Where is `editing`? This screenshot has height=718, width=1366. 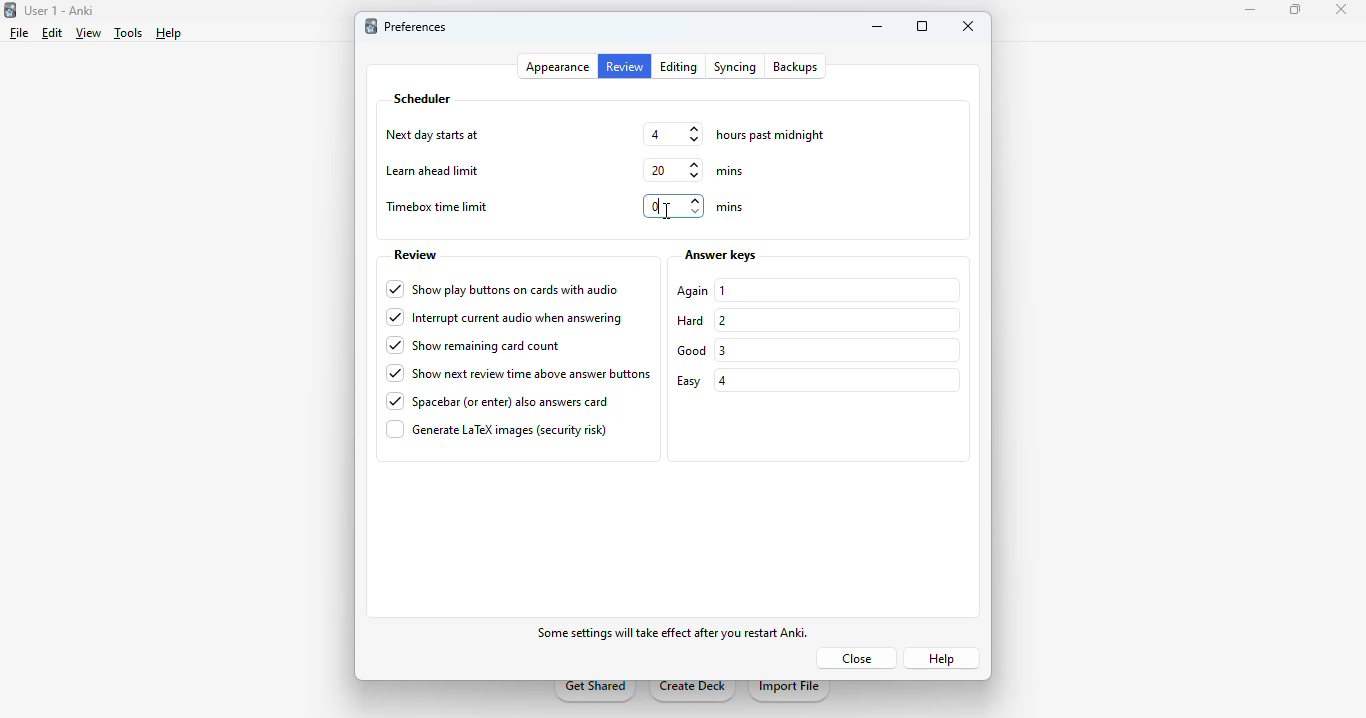
editing is located at coordinates (679, 67).